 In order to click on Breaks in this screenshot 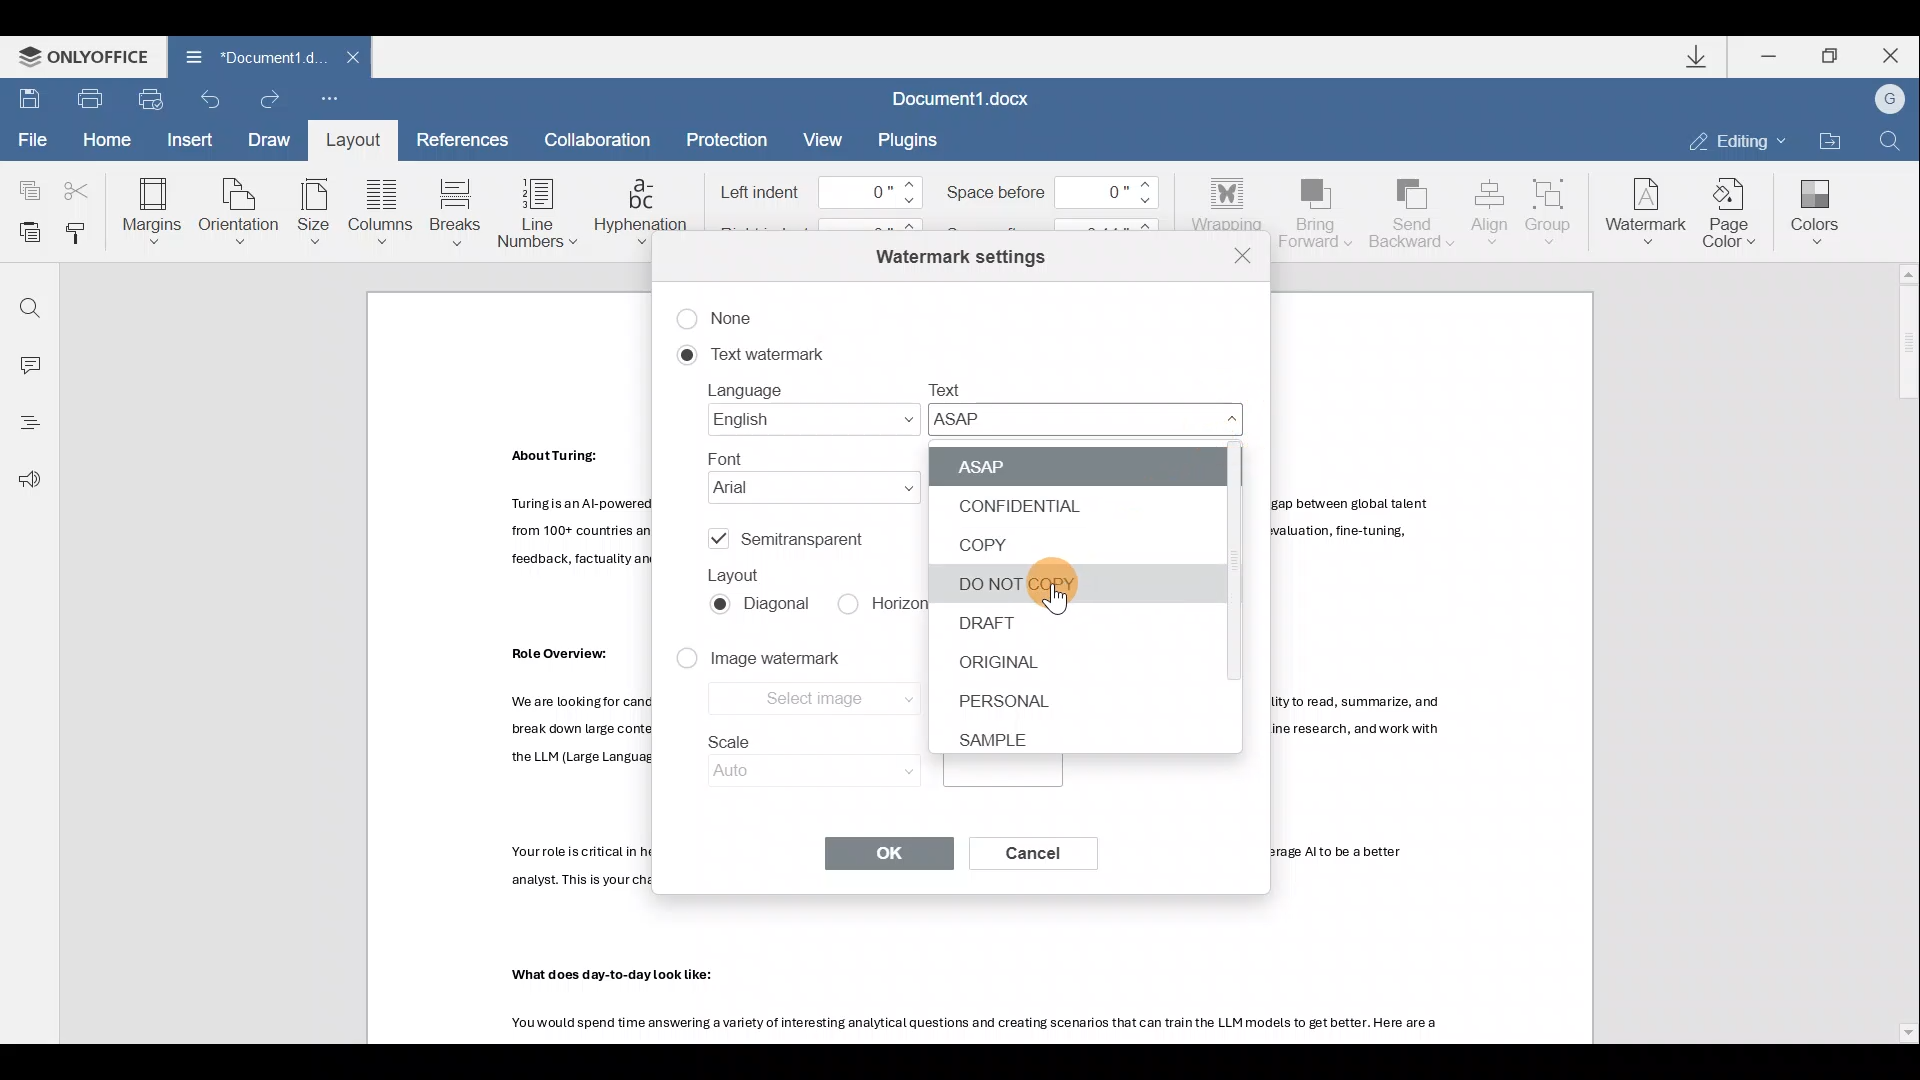, I will do `click(456, 207)`.